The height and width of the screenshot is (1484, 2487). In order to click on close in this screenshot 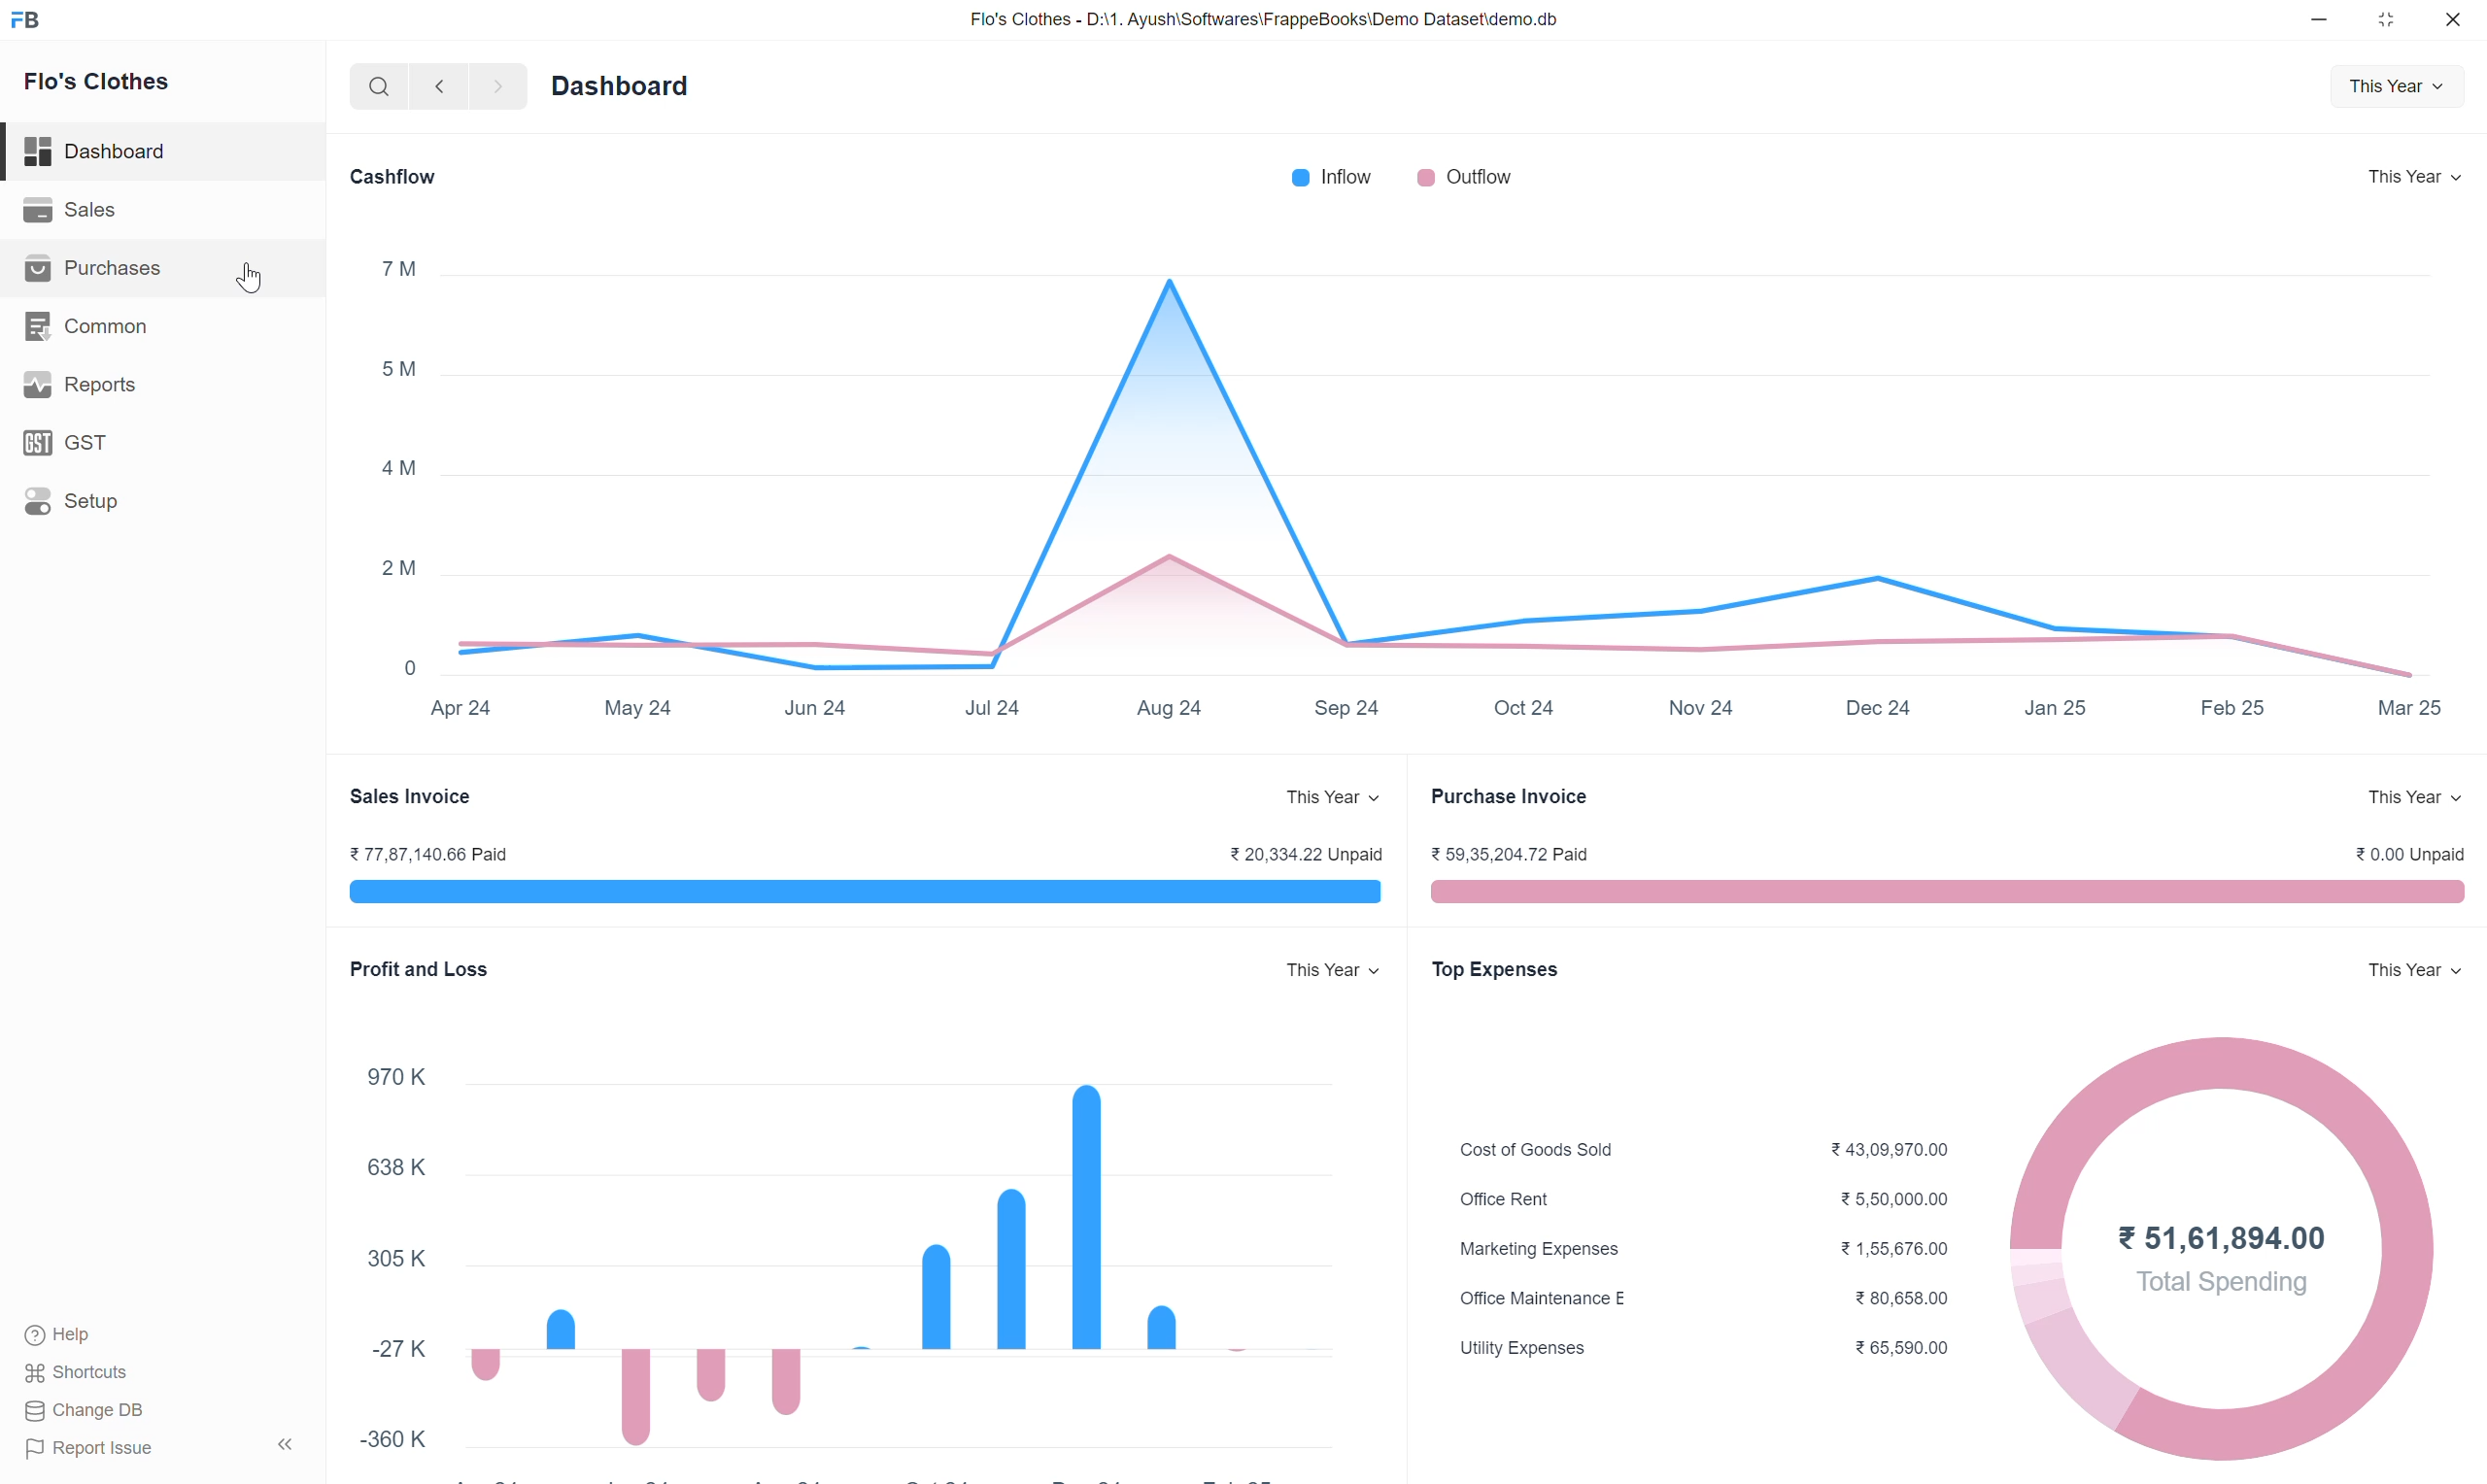, I will do `click(2456, 19)`.